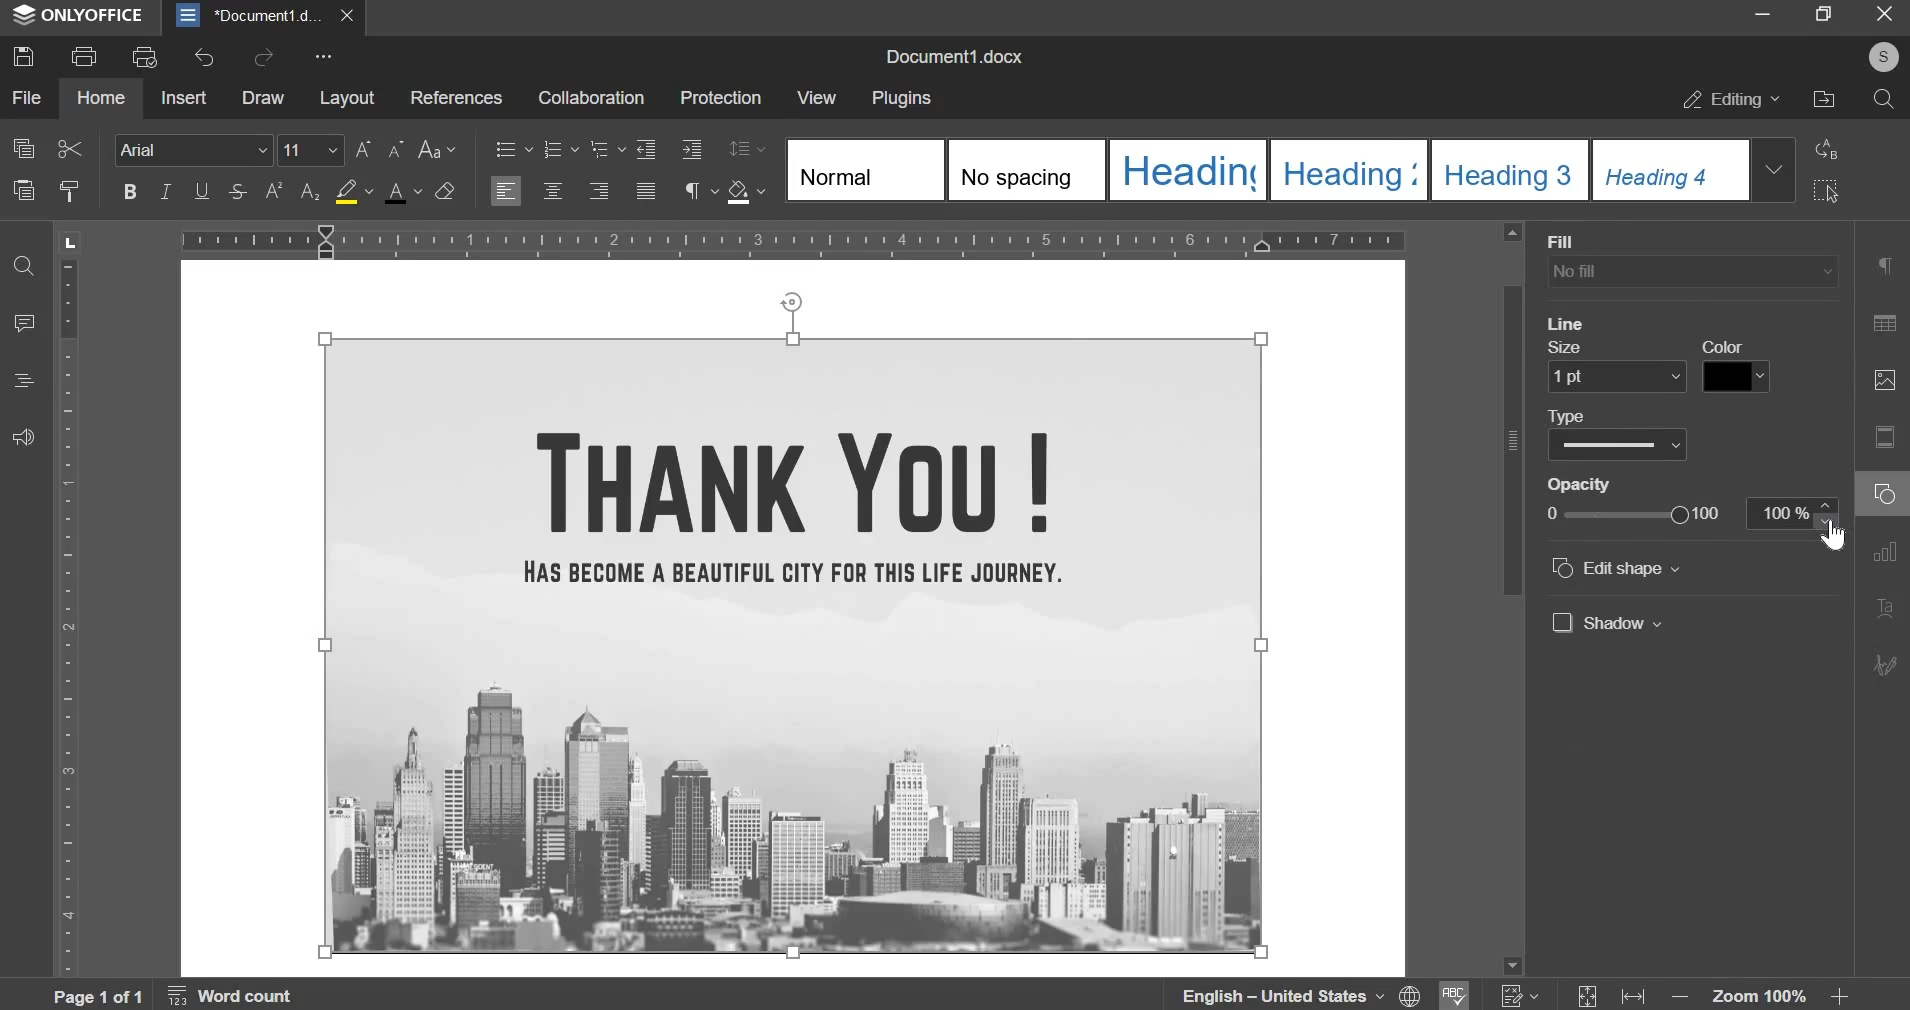 The width and height of the screenshot is (1910, 1010). I want to click on decrease indent, so click(645, 149).